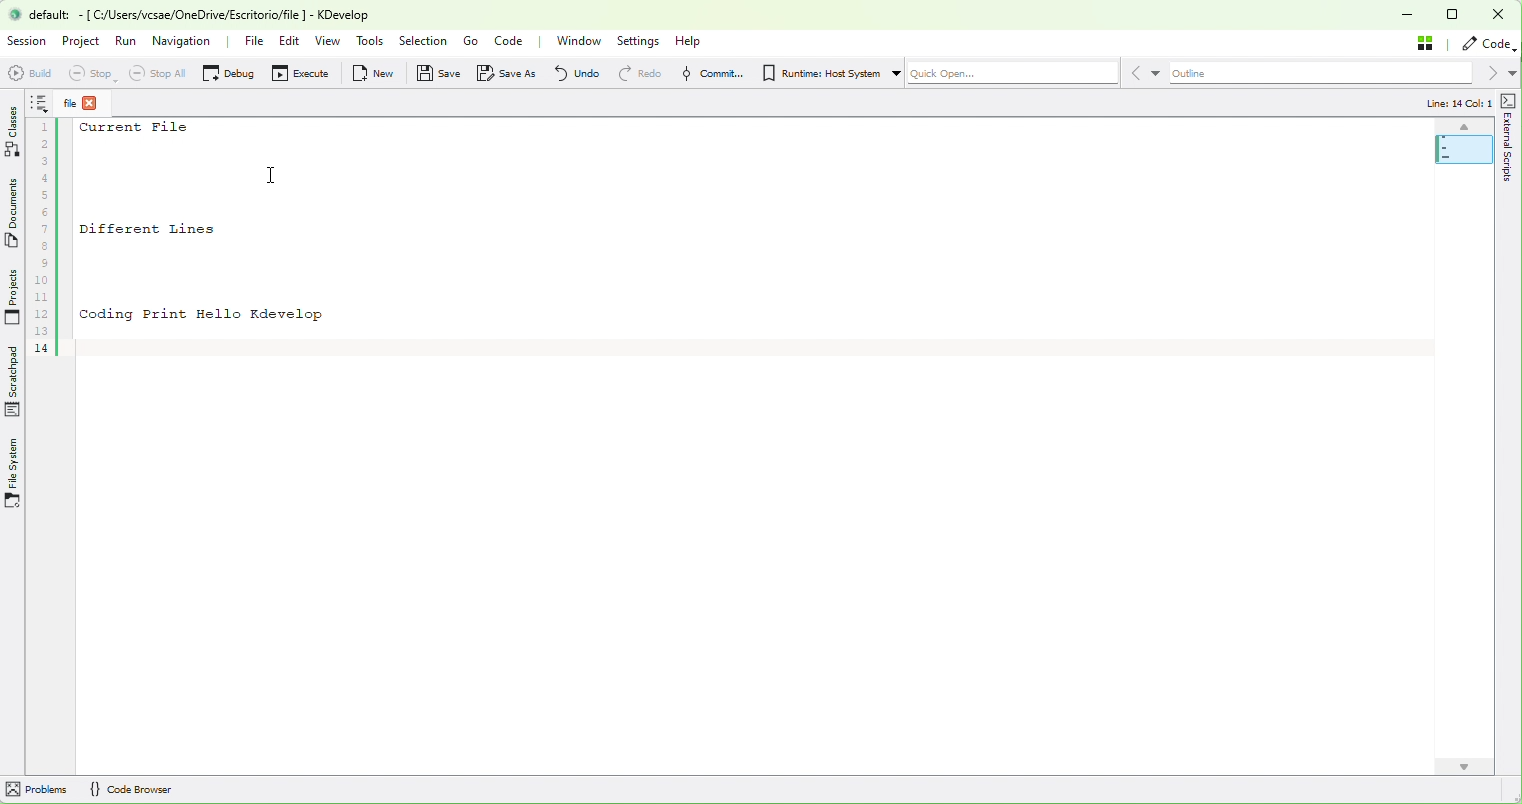  I want to click on Close, so click(1497, 15).